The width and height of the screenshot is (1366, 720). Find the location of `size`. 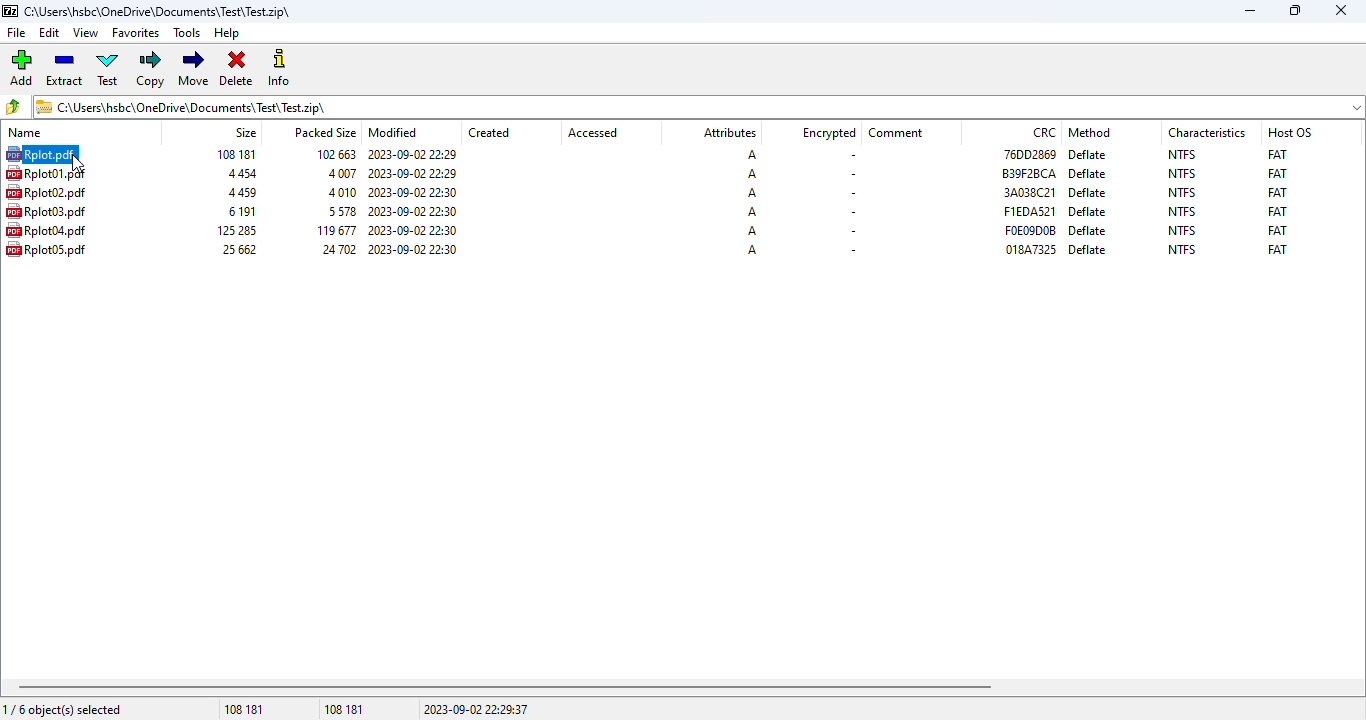

size is located at coordinates (234, 230).